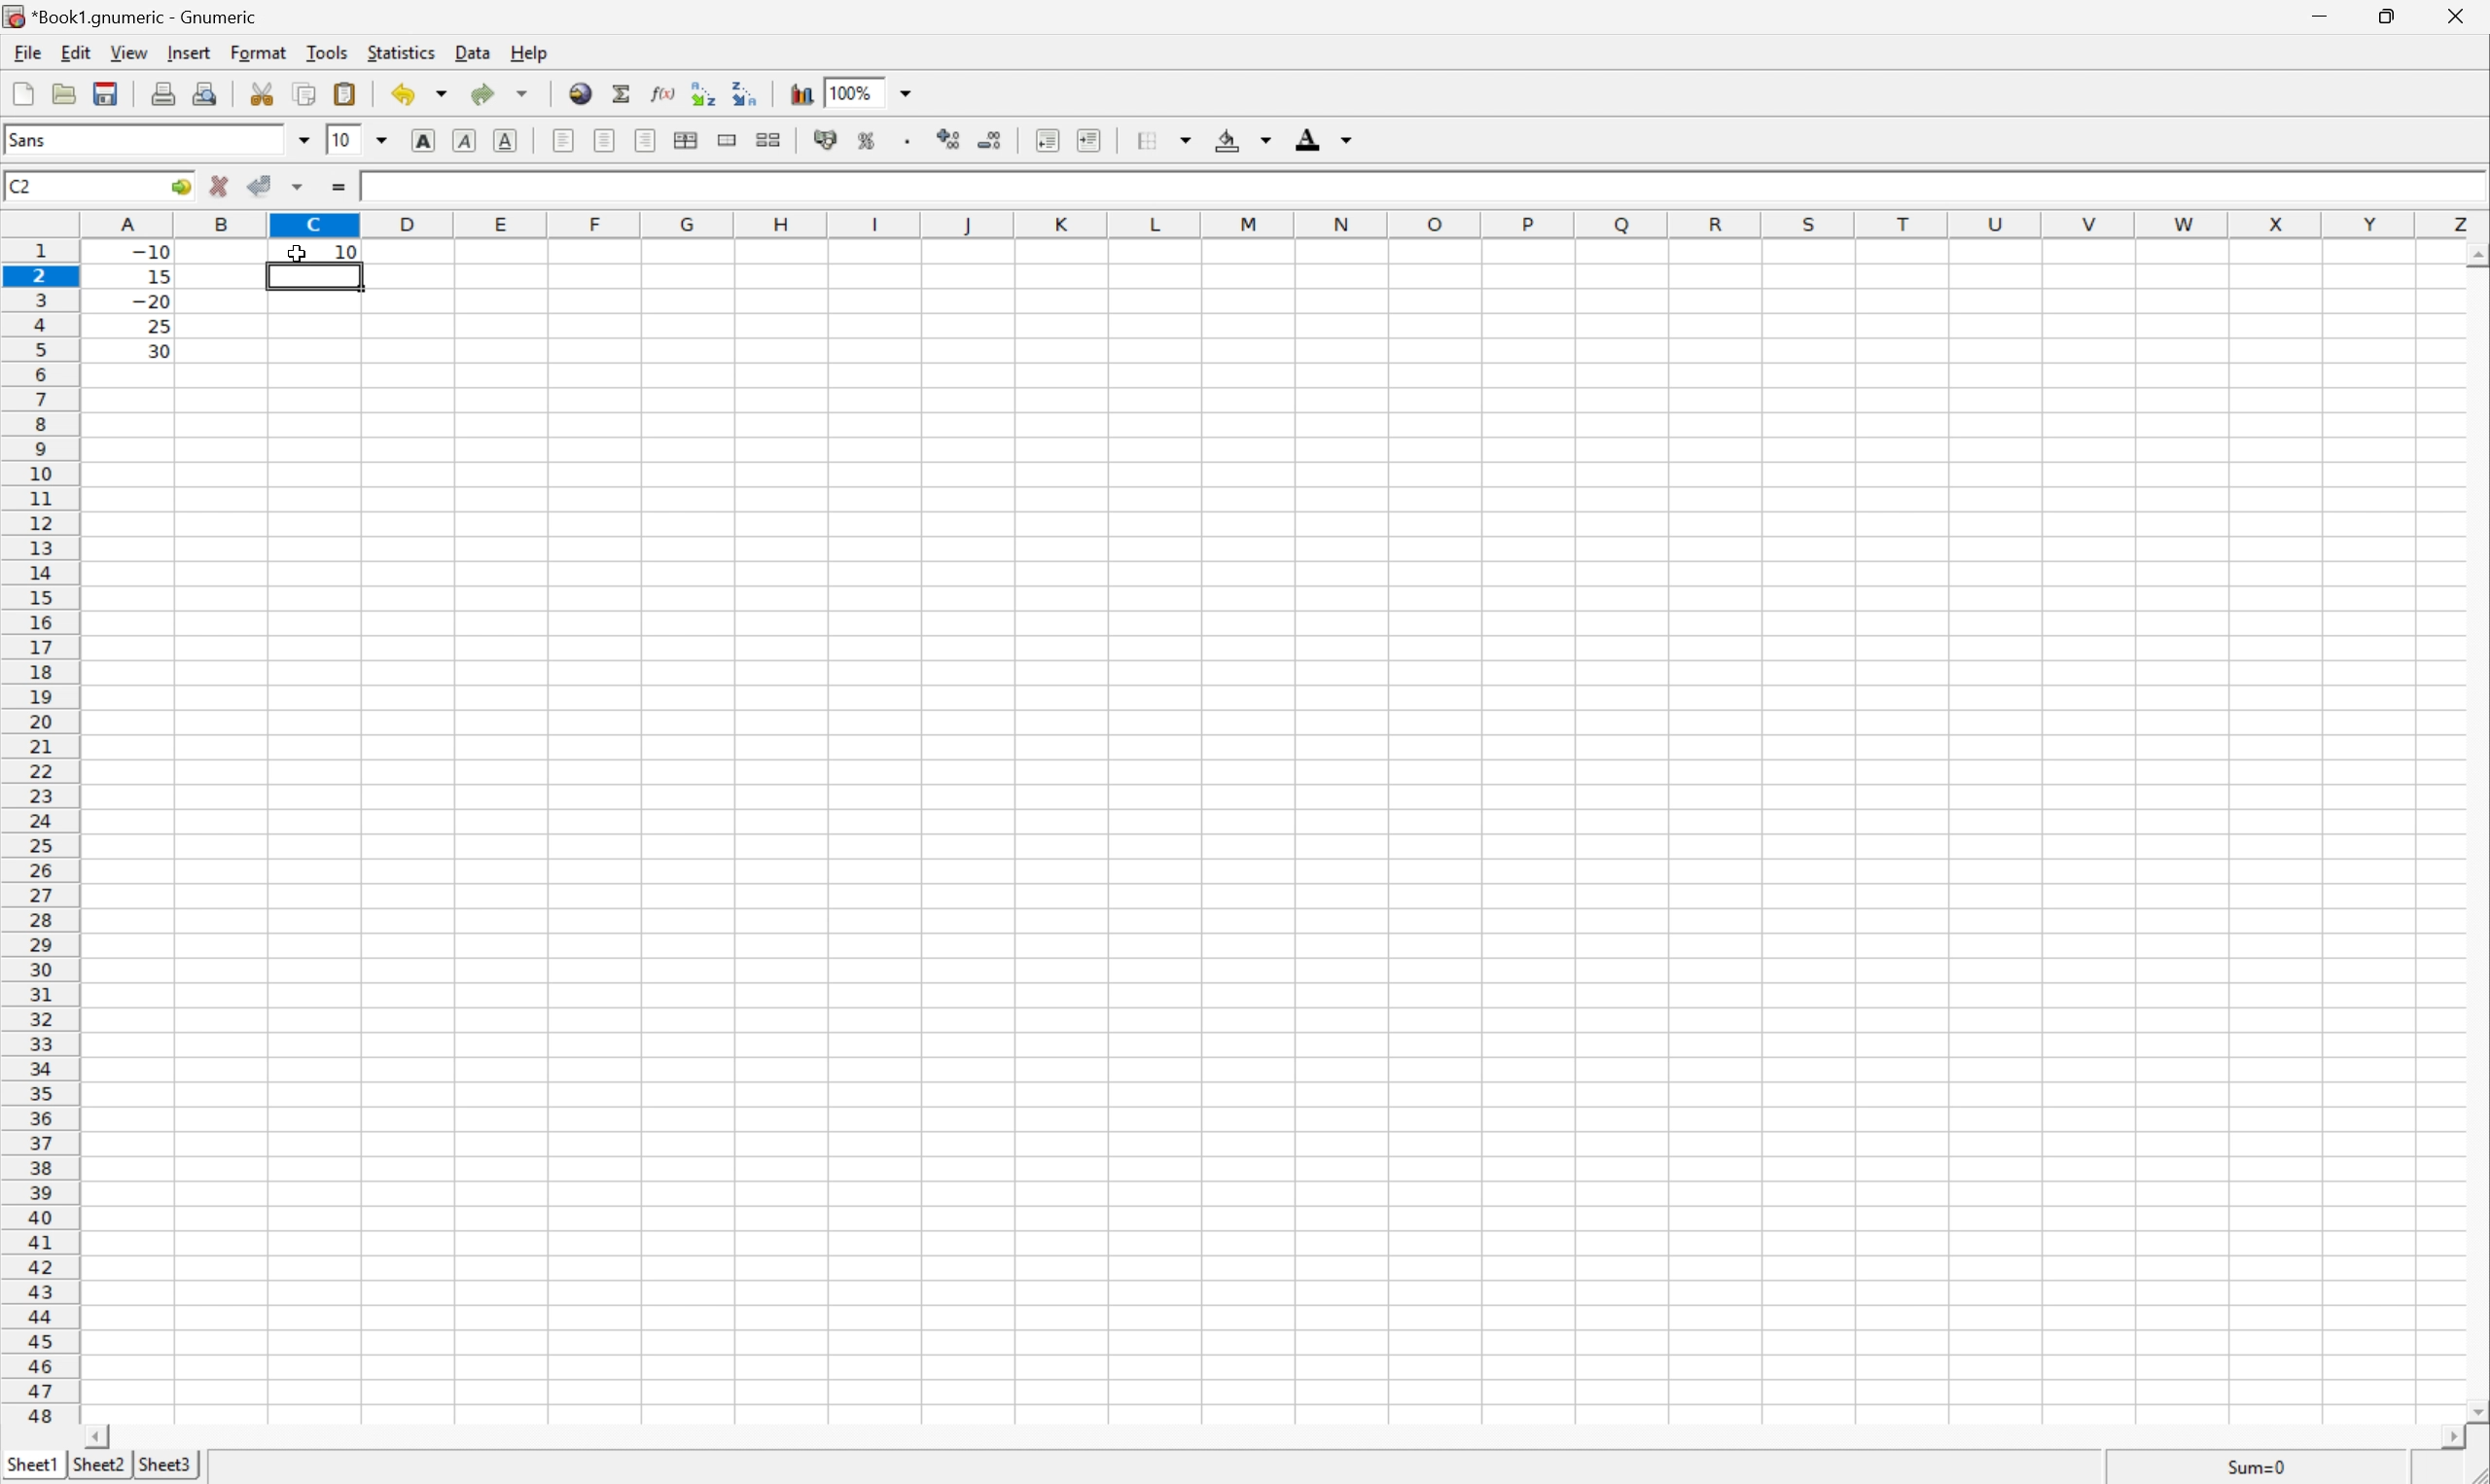 This screenshot has width=2490, height=1484. What do you see at coordinates (329, 51) in the screenshot?
I see `Tools` at bounding box center [329, 51].